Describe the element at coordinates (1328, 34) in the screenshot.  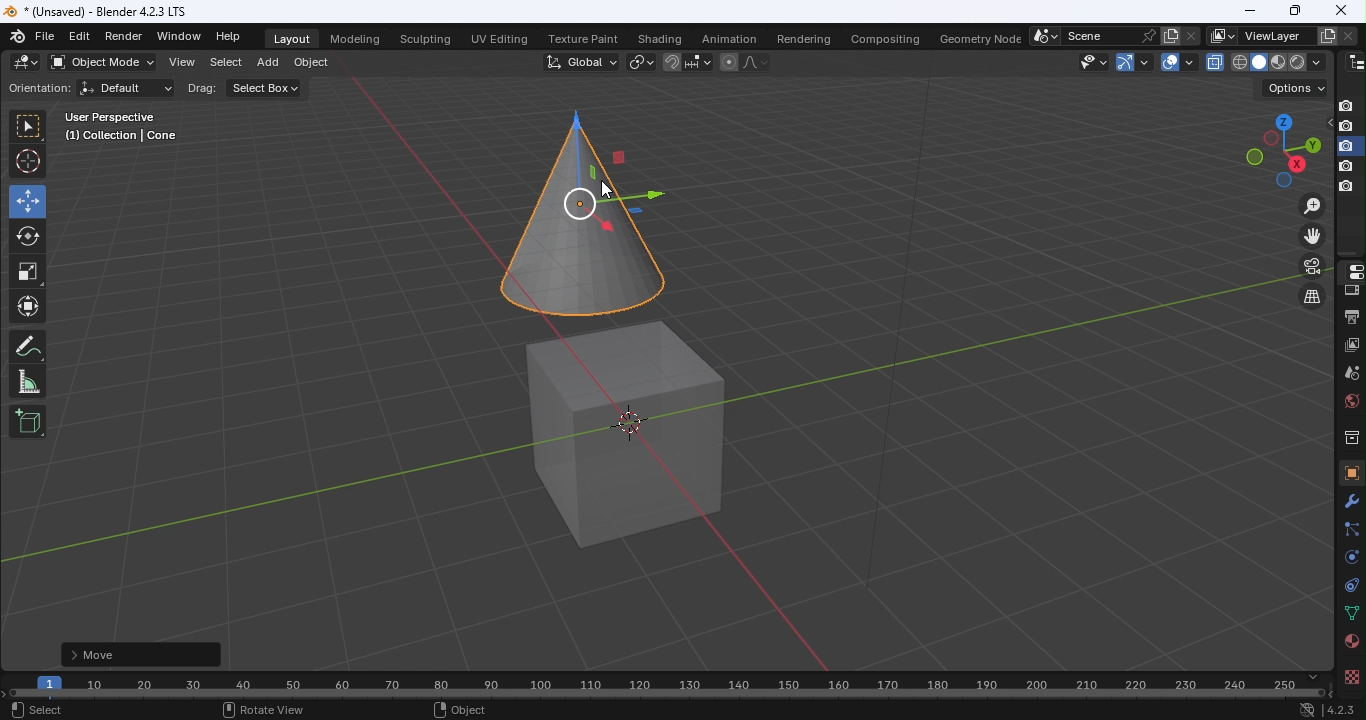
I see `Add view layer` at that location.